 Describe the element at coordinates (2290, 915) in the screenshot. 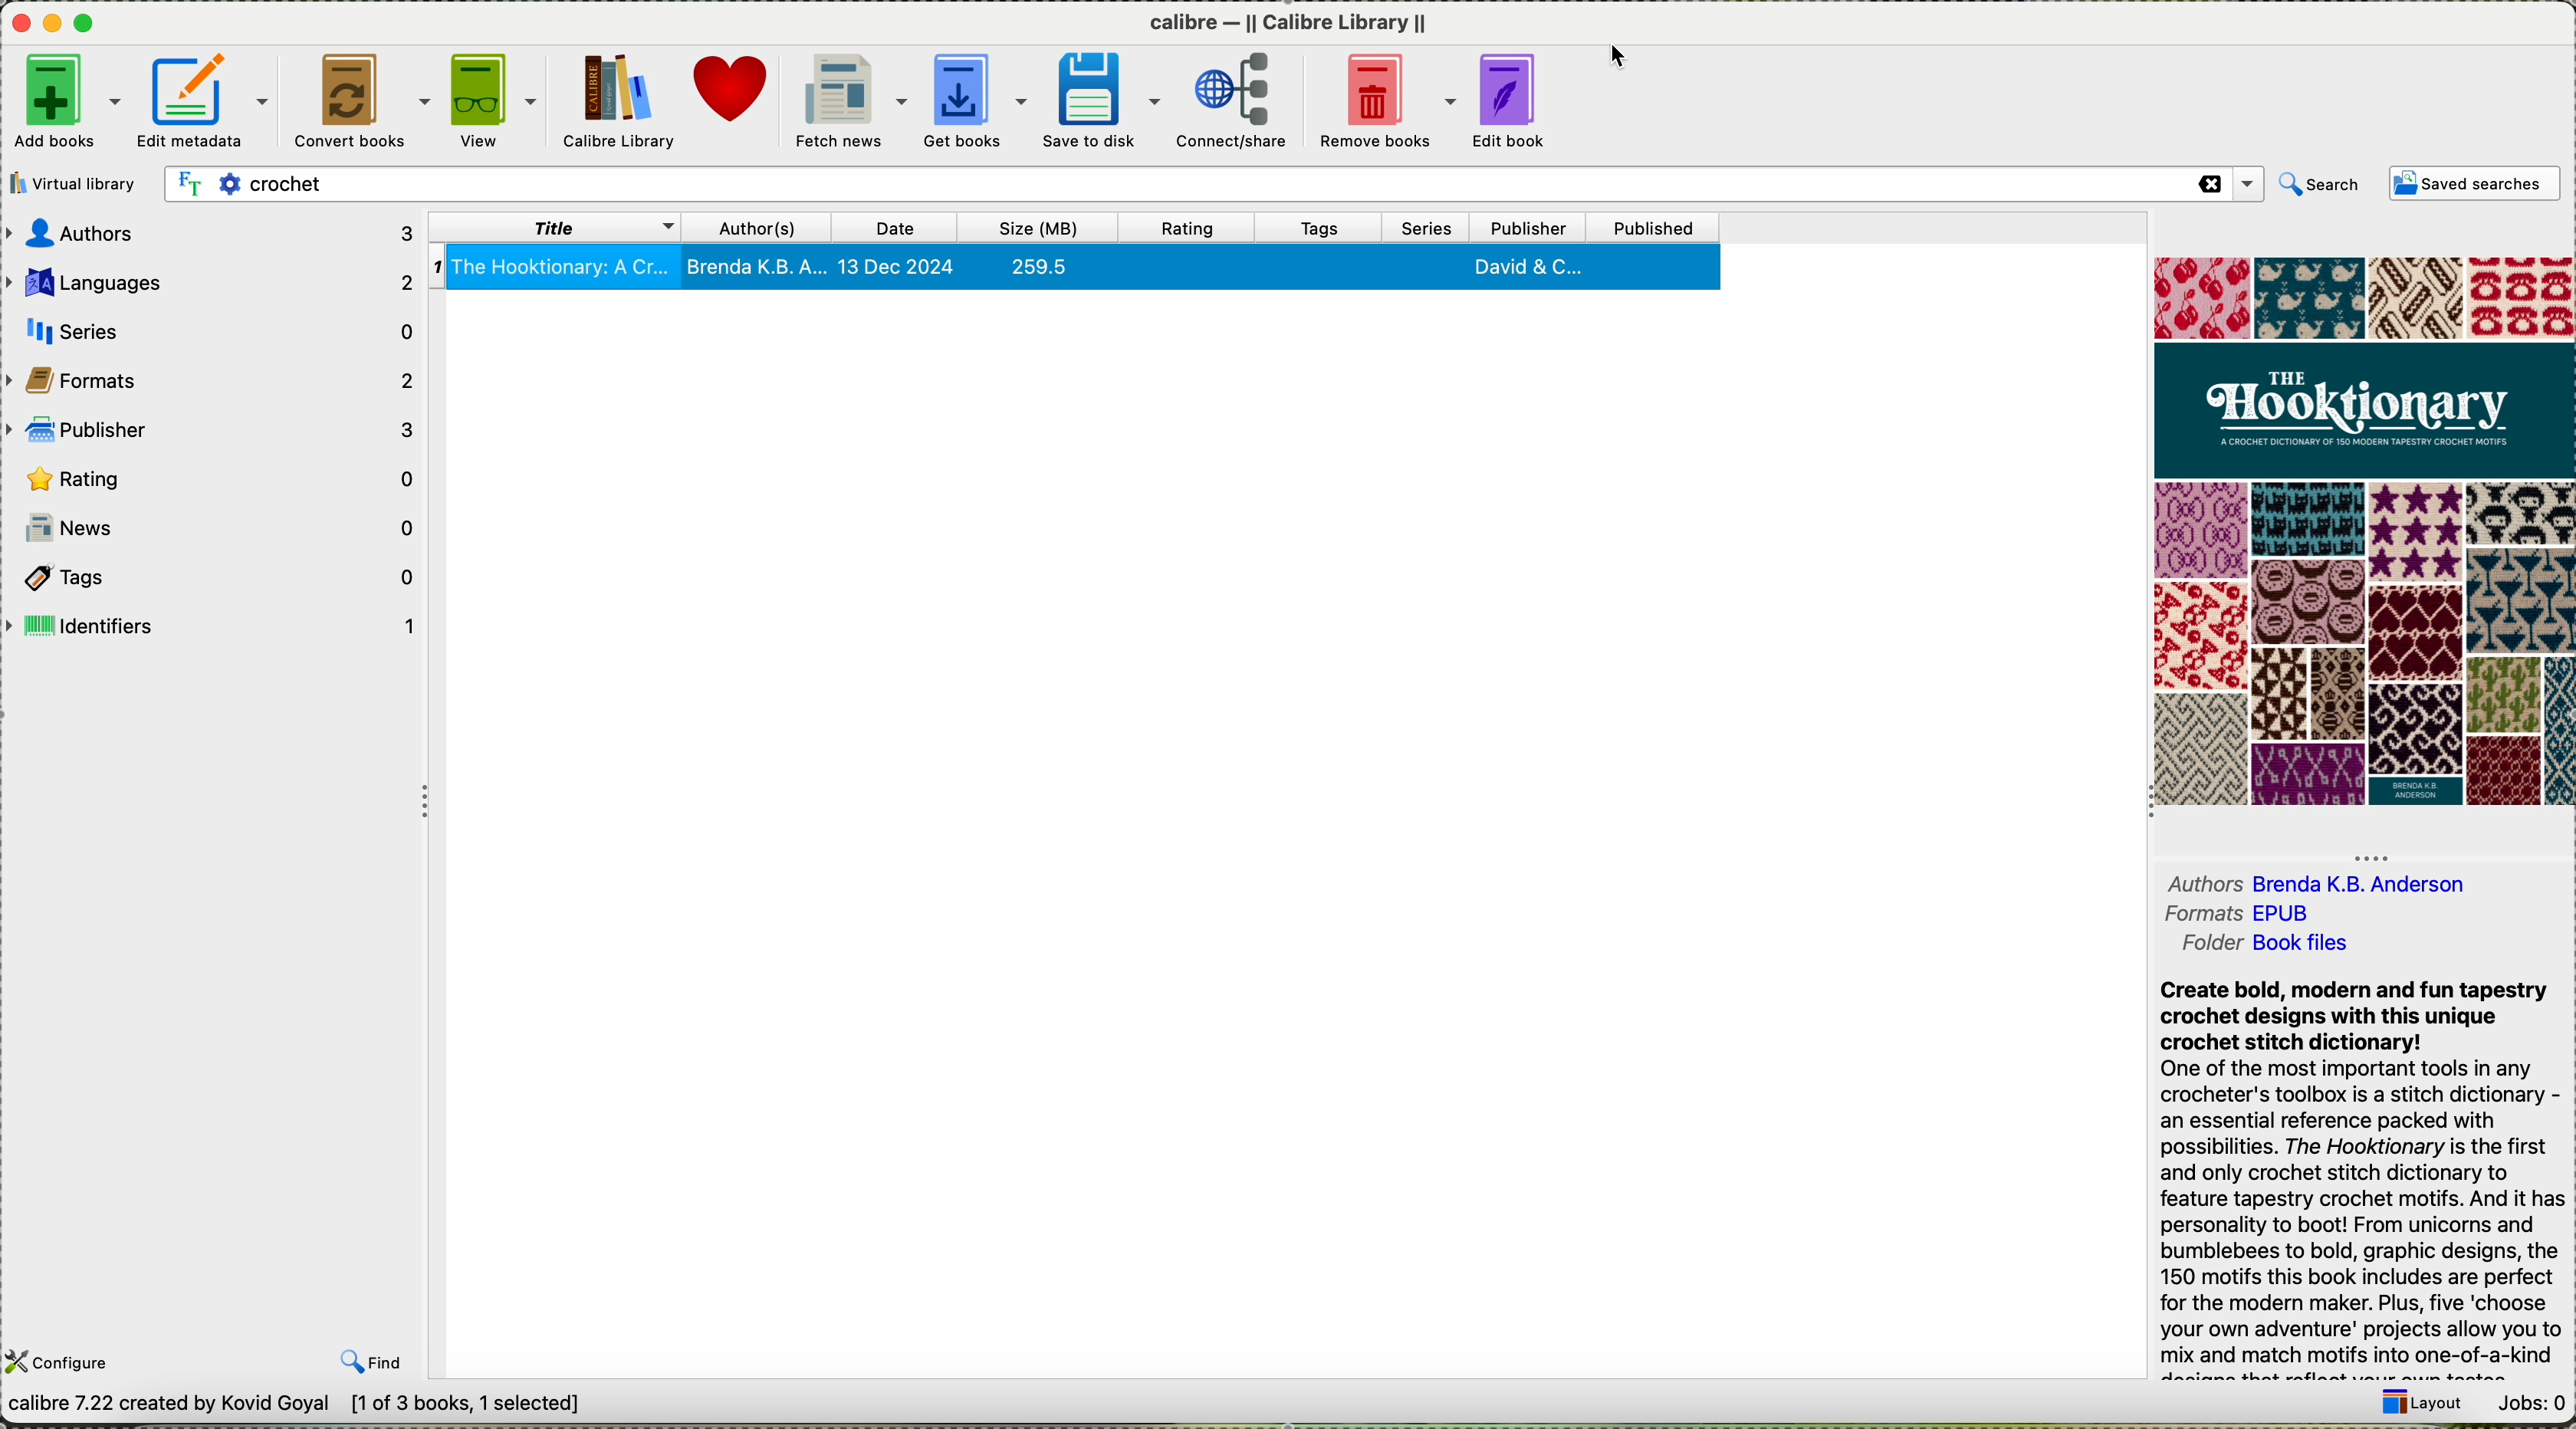

I see `EPUB` at that location.